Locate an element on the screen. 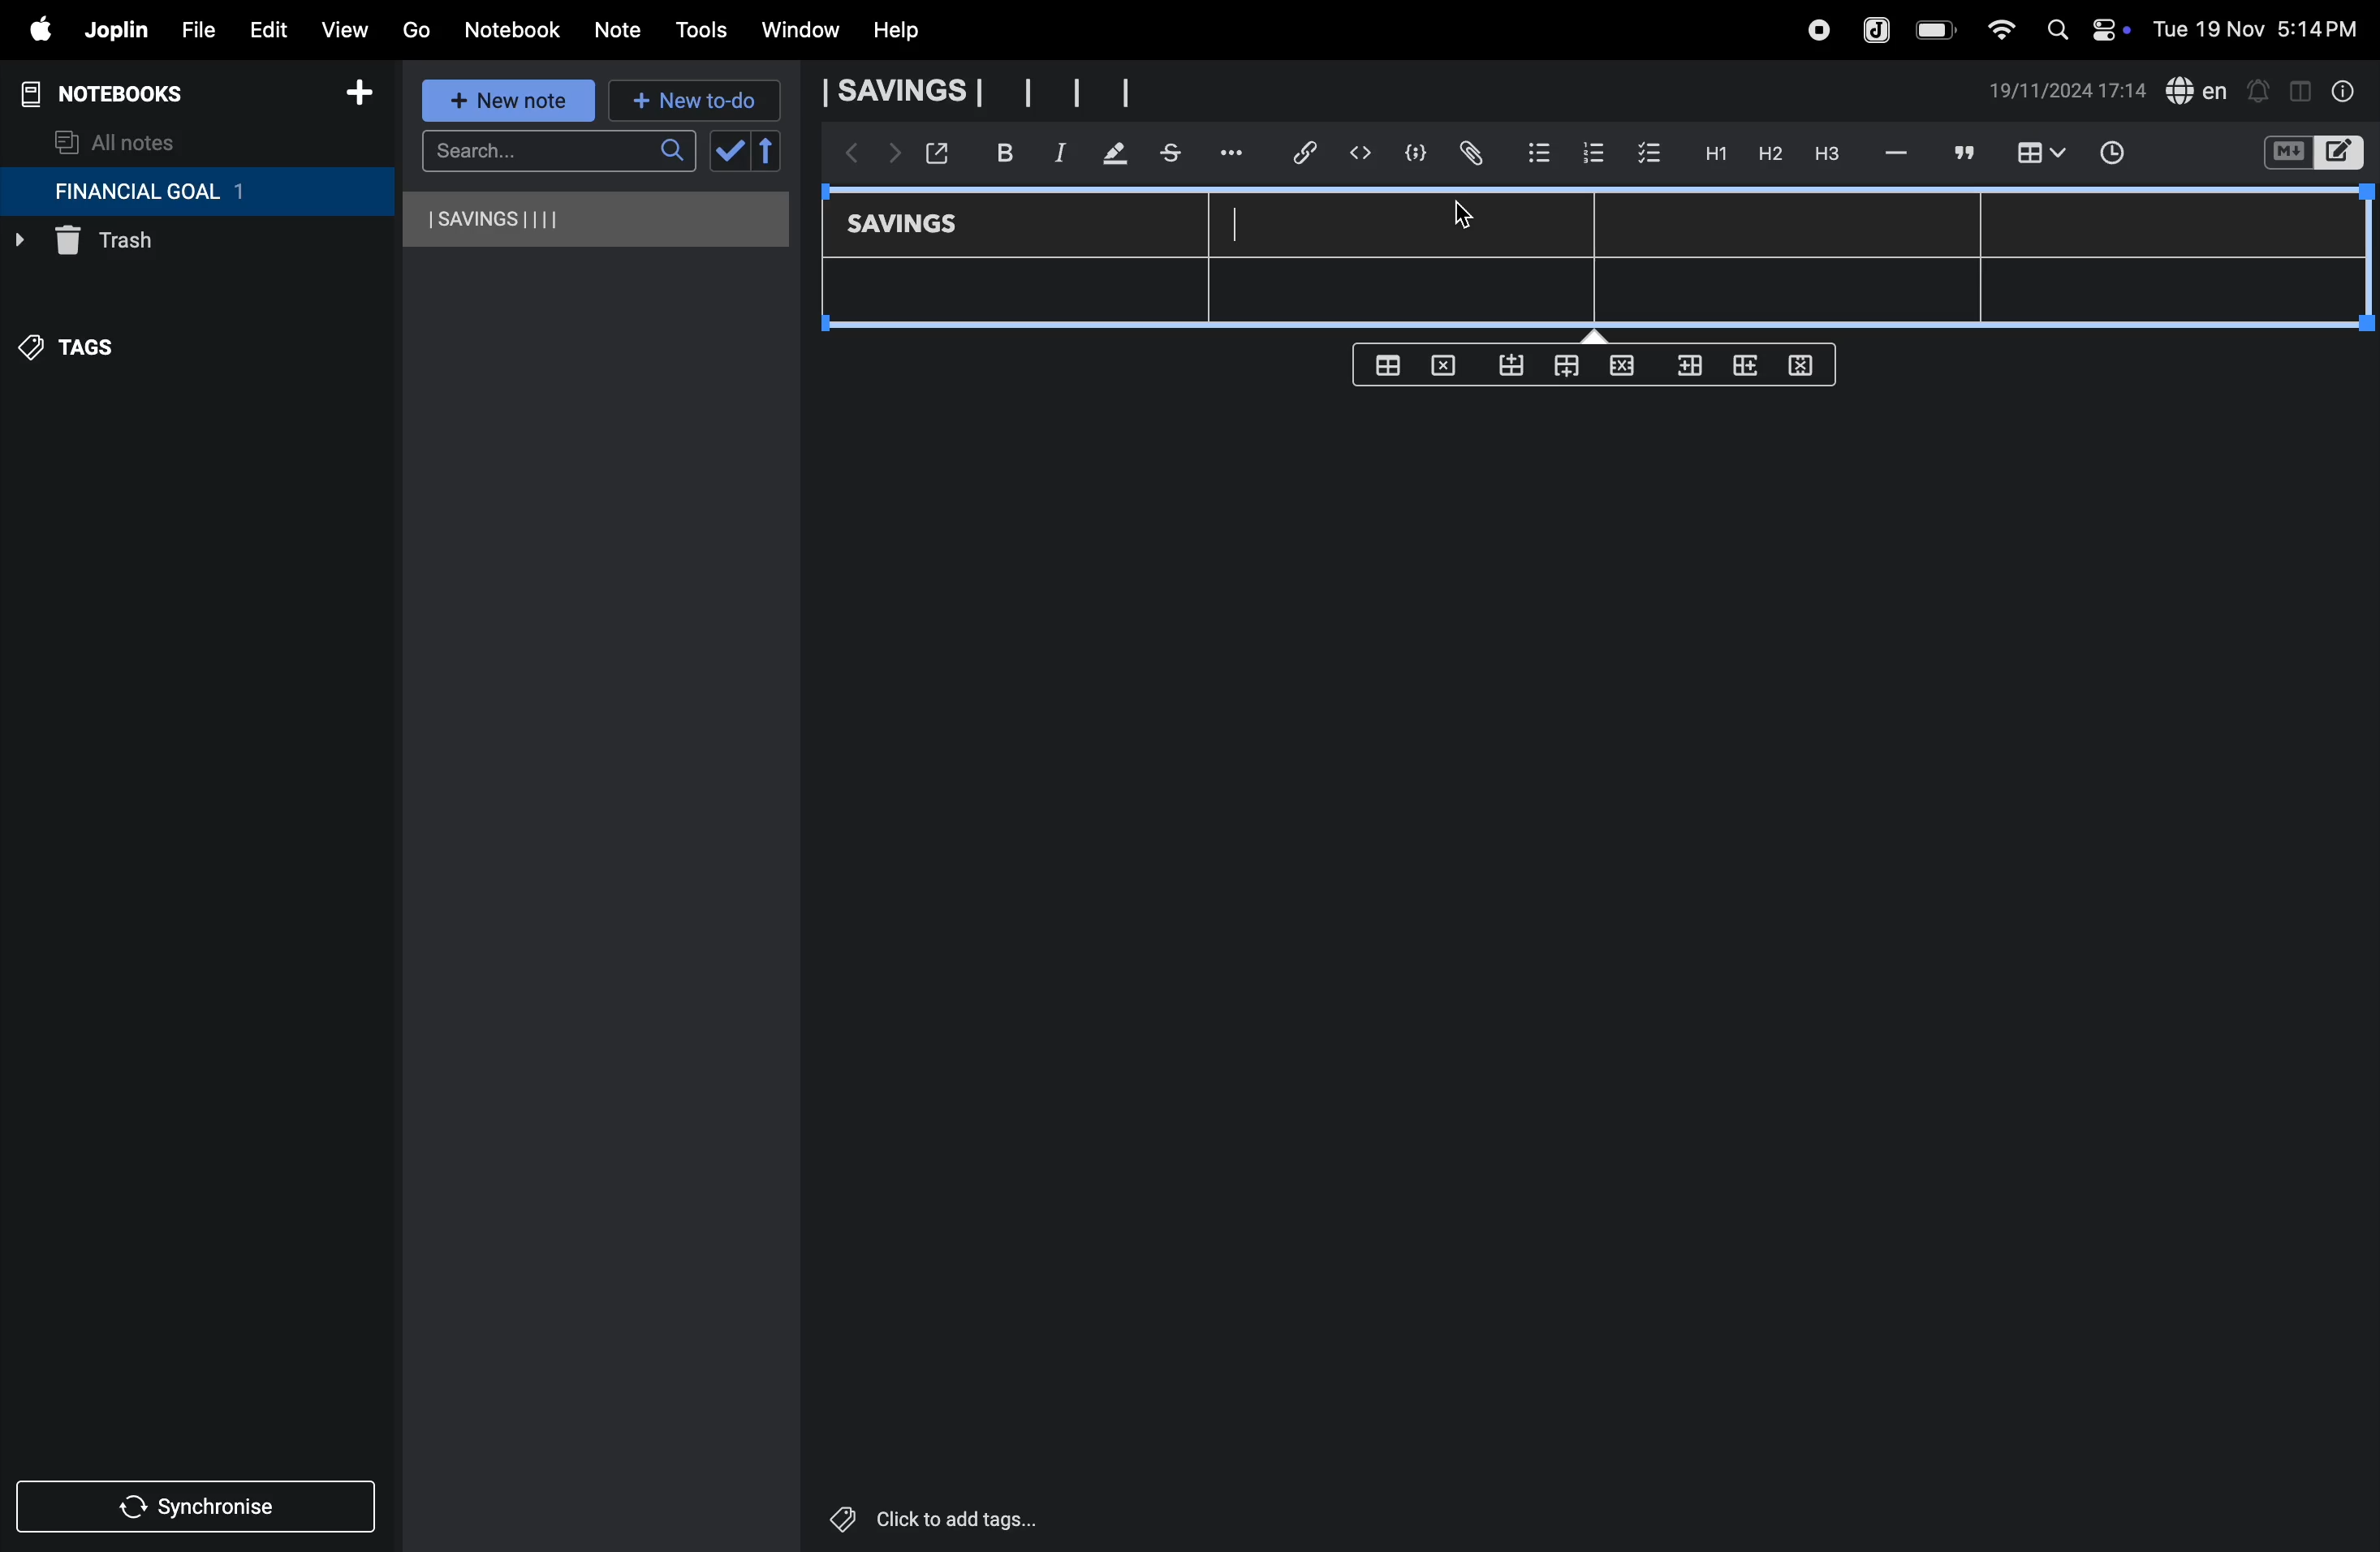 This screenshot has width=2380, height=1552. insert table is located at coordinates (2037, 155).